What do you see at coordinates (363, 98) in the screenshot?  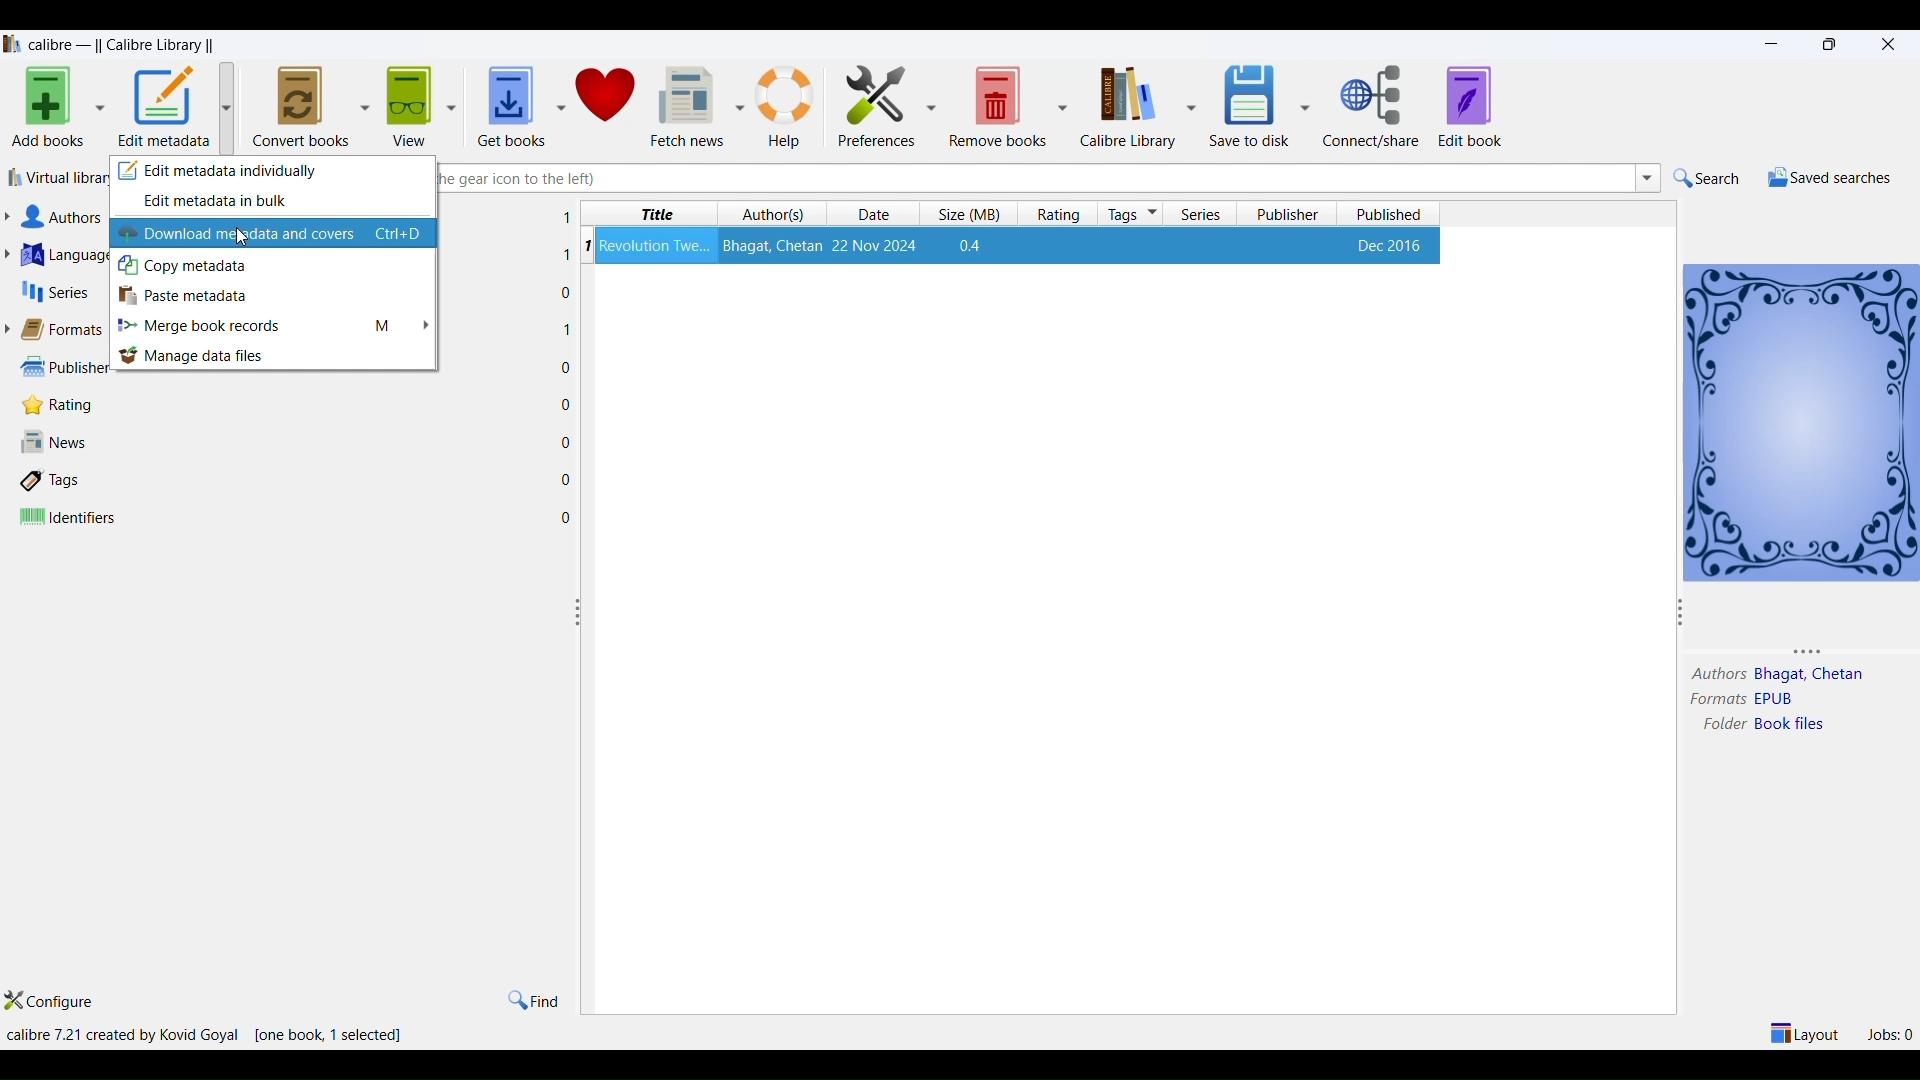 I see `convert book options dropdown button` at bounding box center [363, 98].